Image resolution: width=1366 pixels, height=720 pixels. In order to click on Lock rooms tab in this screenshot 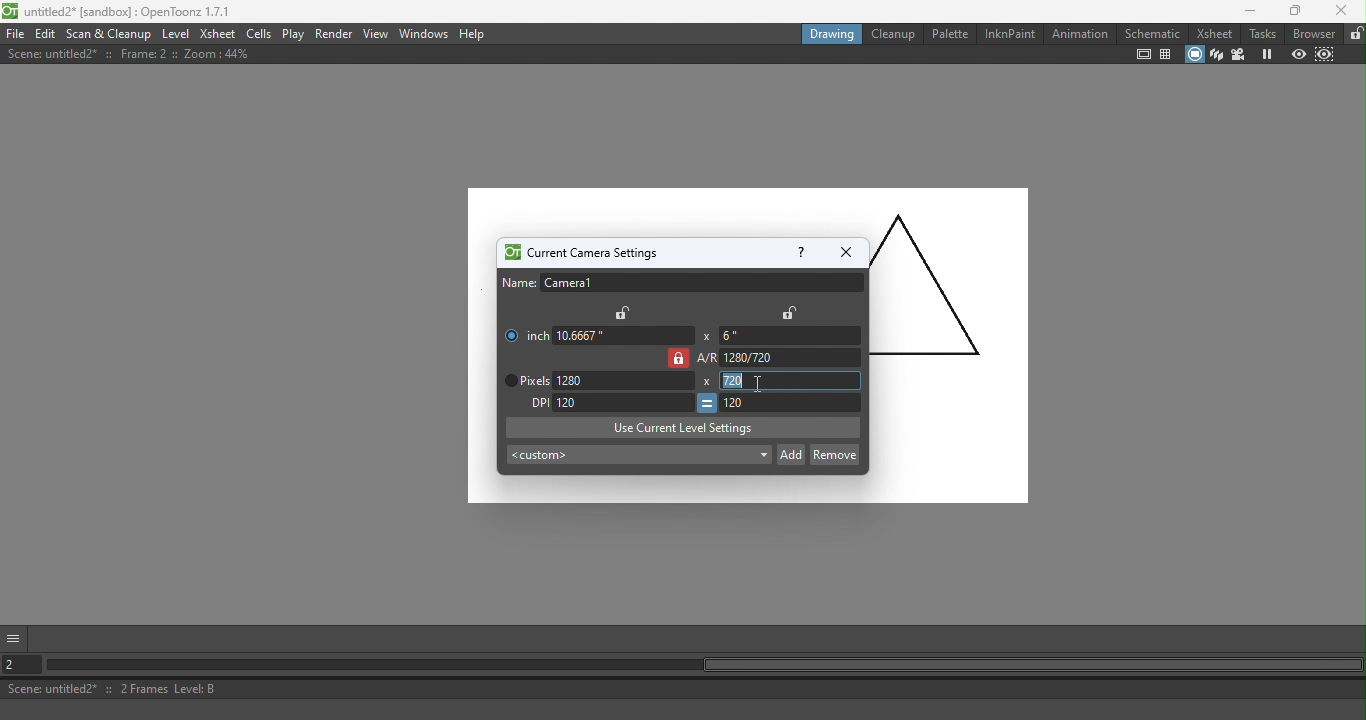, I will do `click(1354, 34)`.